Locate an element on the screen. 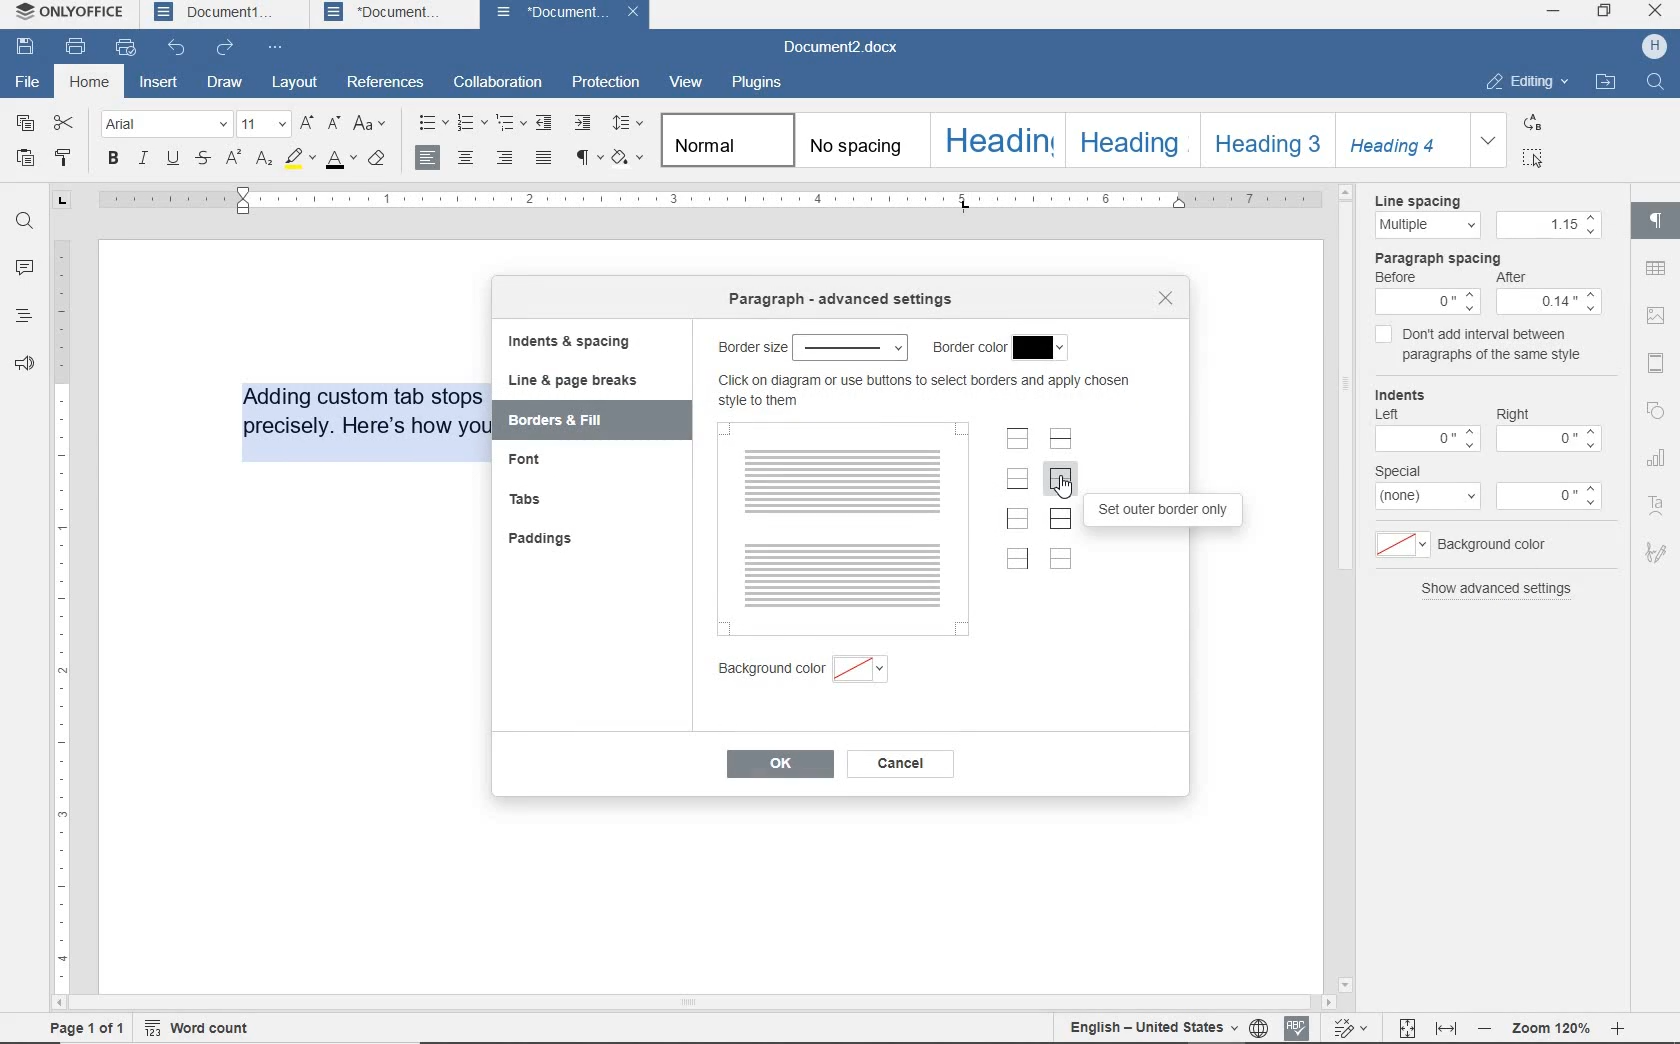  scroll is located at coordinates (709, 1002).